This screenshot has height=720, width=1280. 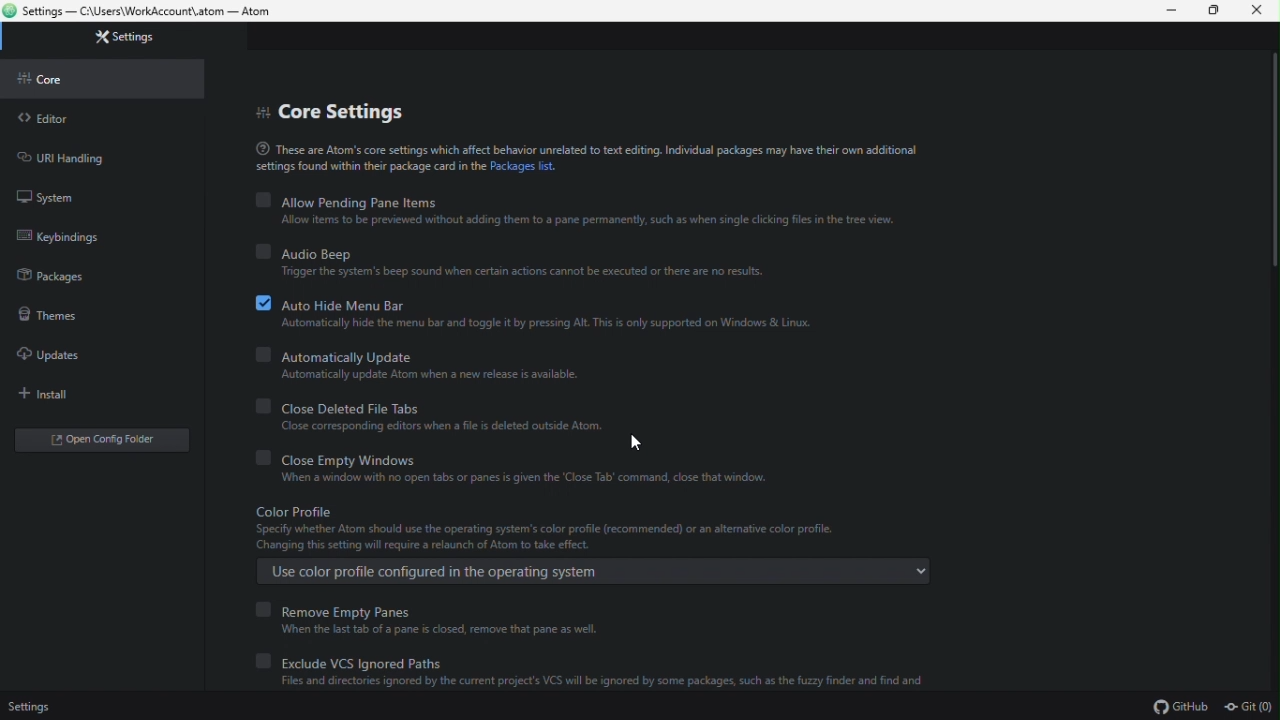 What do you see at coordinates (91, 275) in the screenshot?
I see `packages` at bounding box center [91, 275].